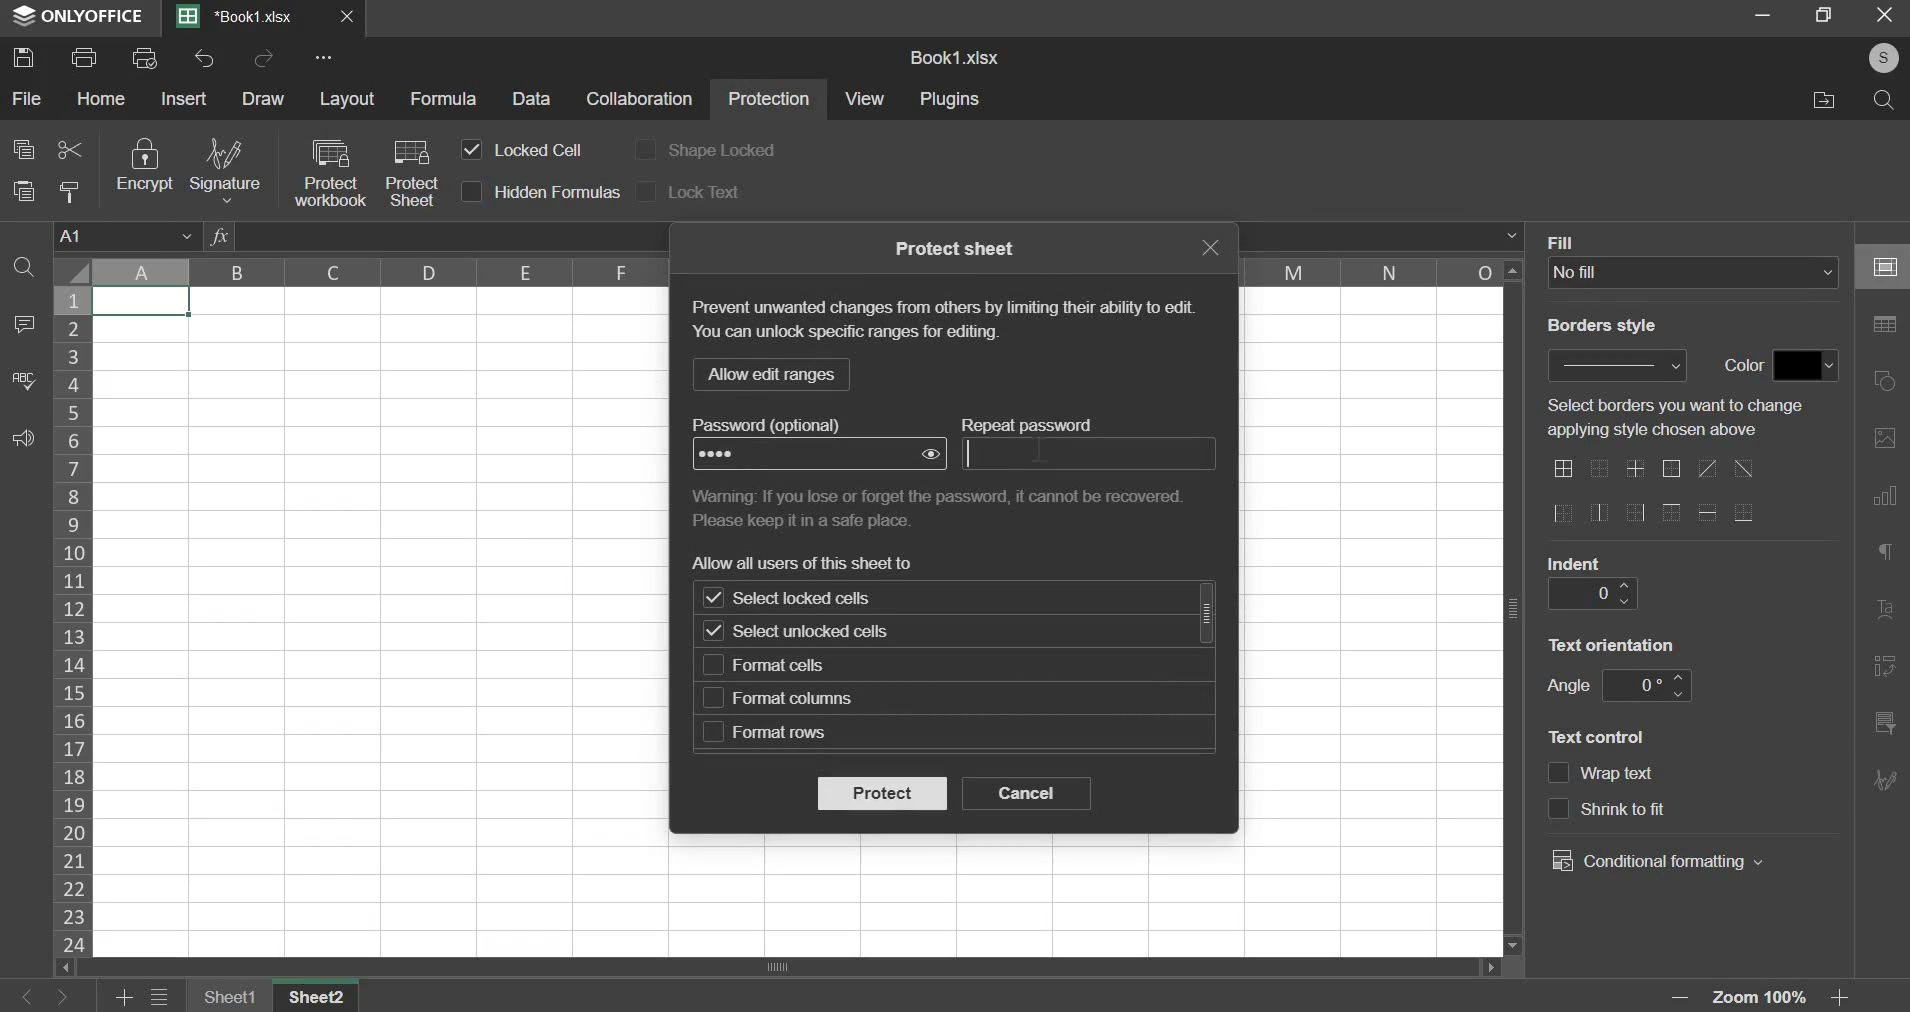  Describe the element at coordinates (26, 100) in the screenshot. I see `file` at that location.